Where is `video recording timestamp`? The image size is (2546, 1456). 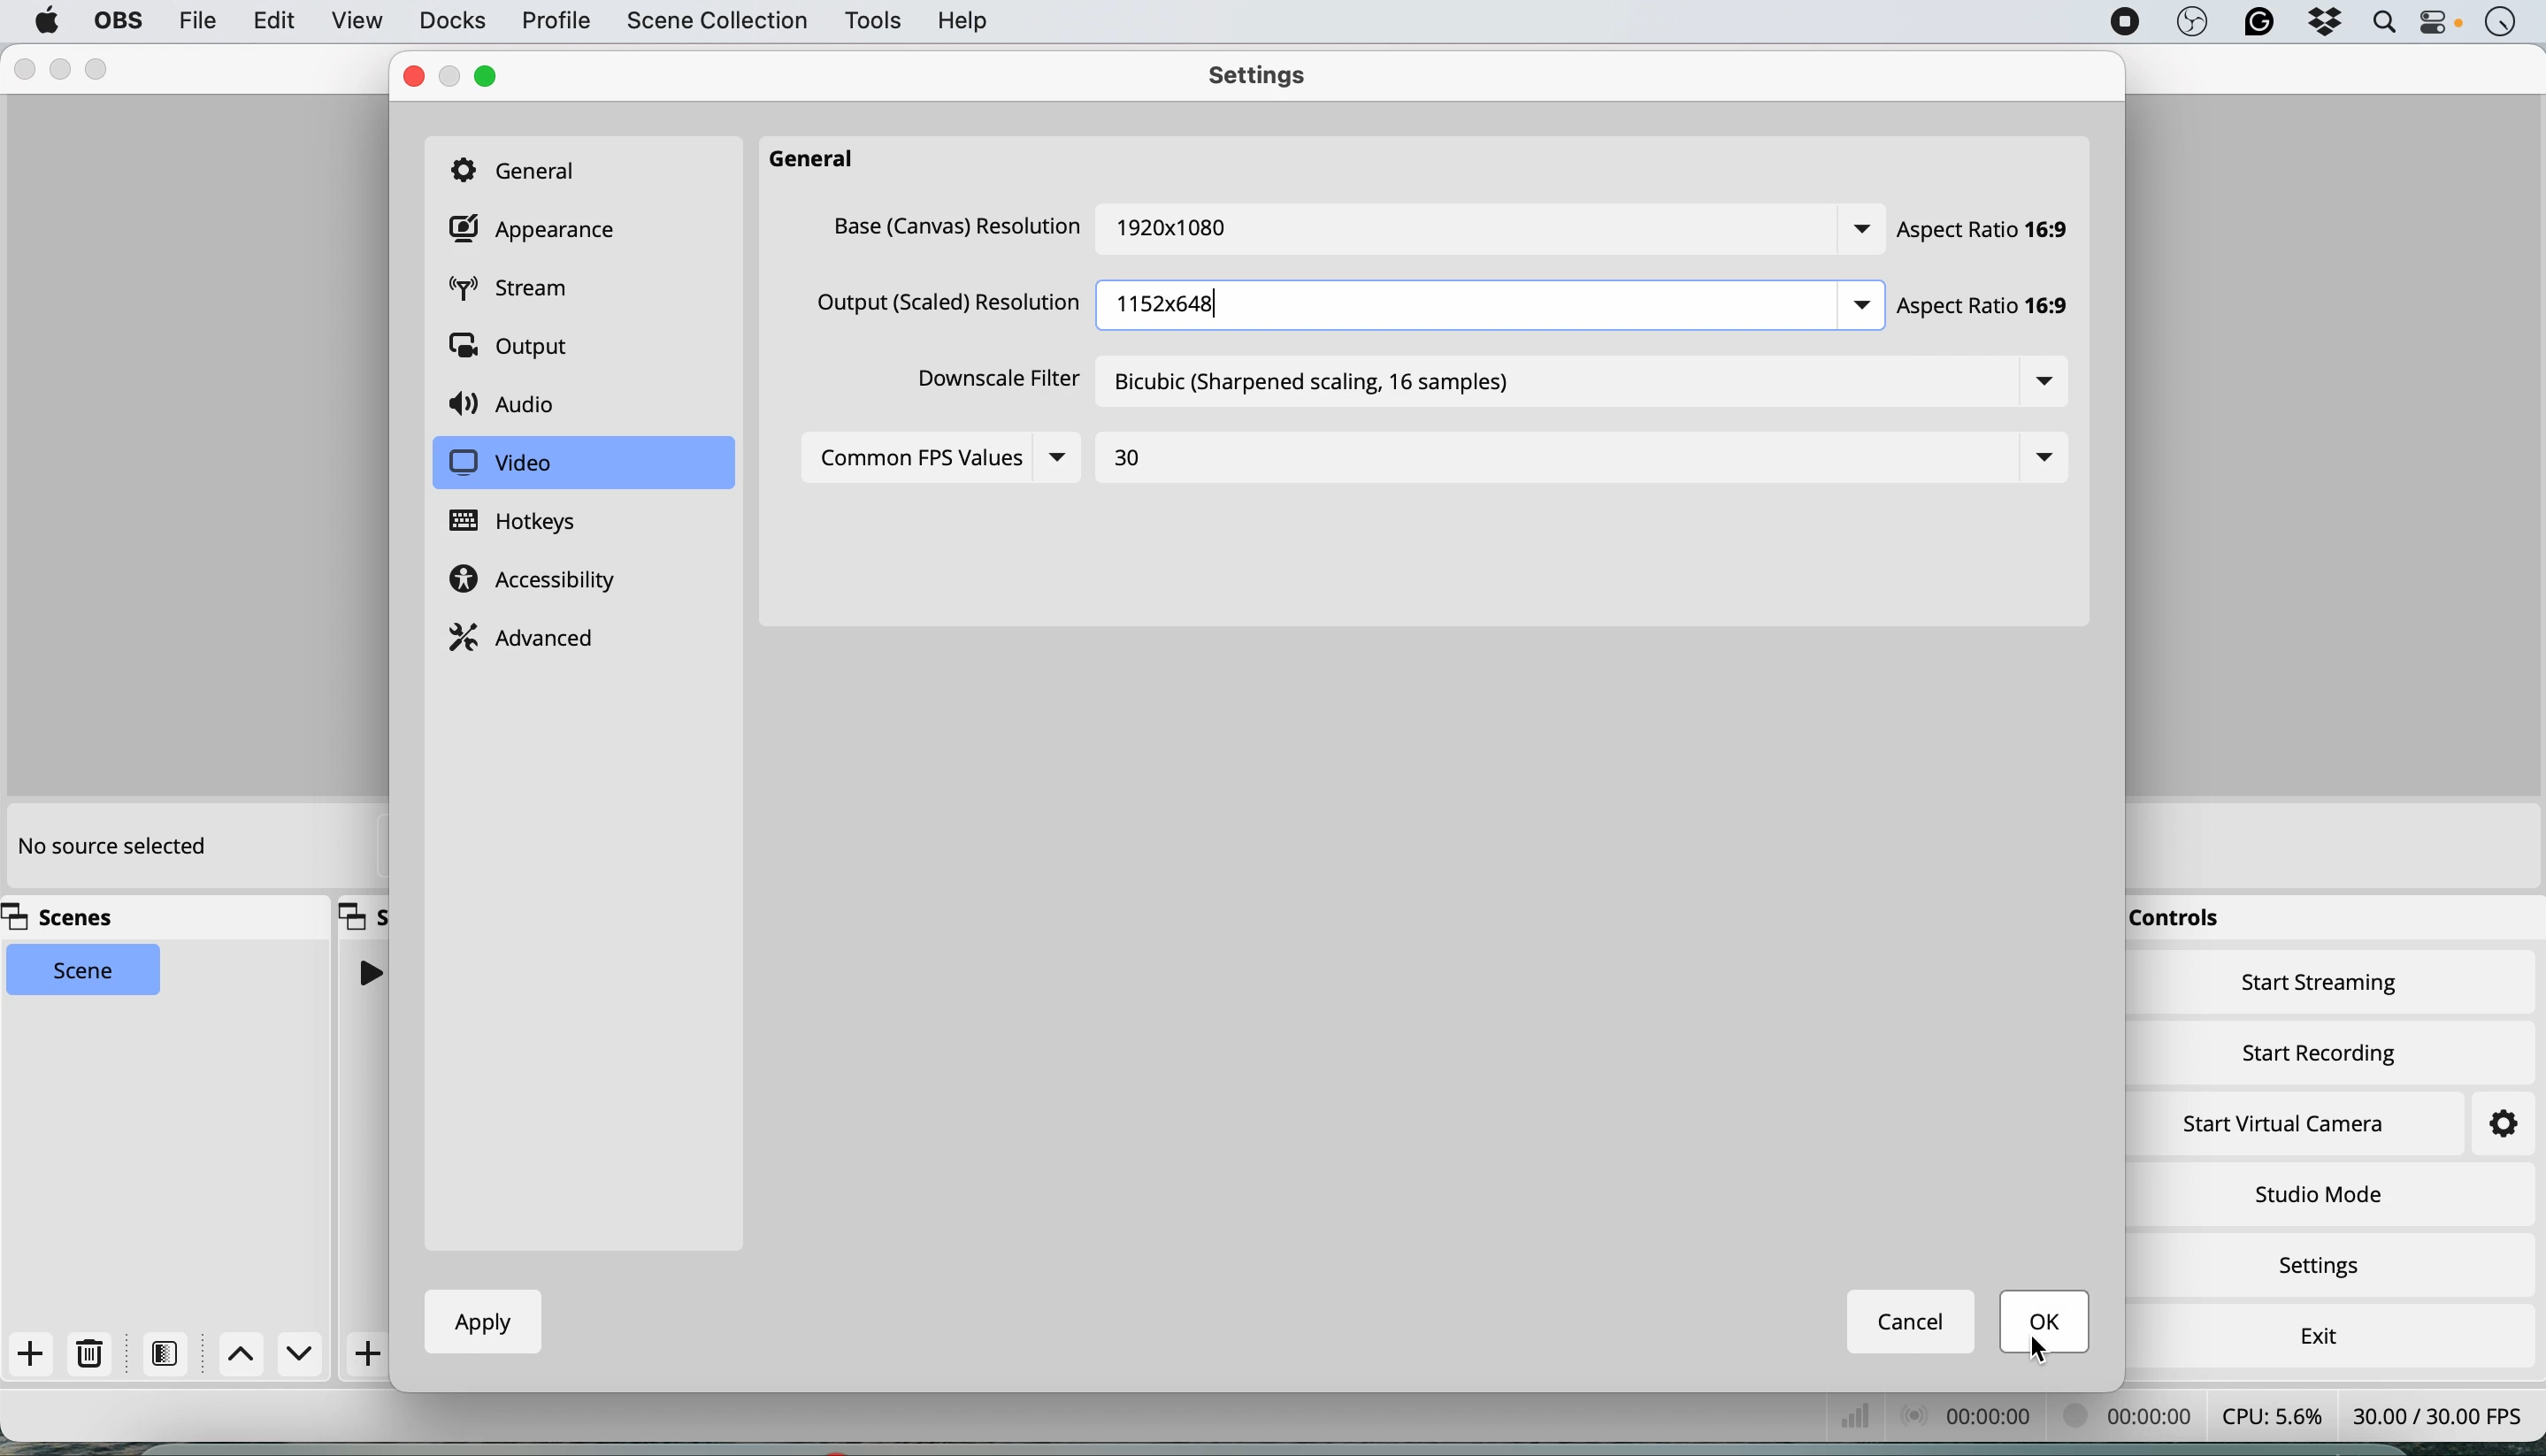
video recording timestamp is located at coordinates (1998, 1419).